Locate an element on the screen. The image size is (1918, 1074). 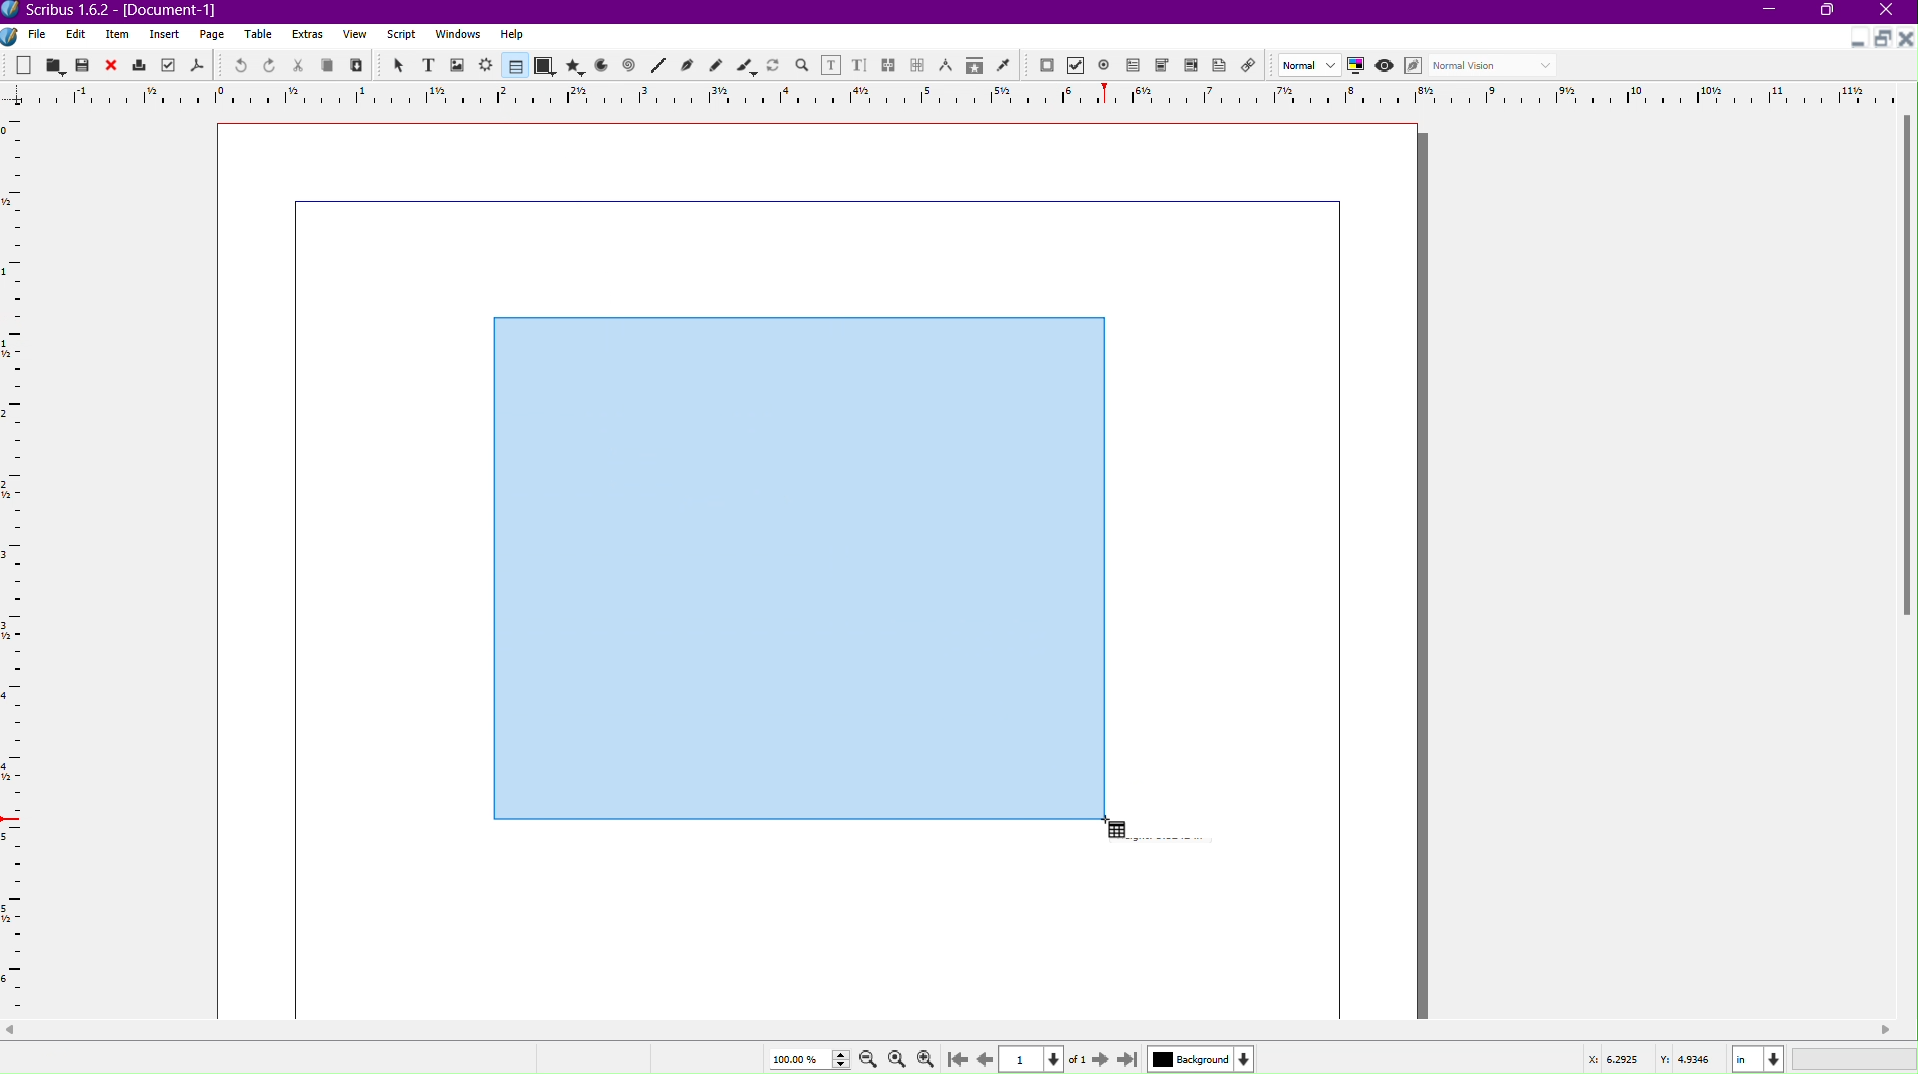
Edit Text with Story Editor is located at coordinates (860, 64).